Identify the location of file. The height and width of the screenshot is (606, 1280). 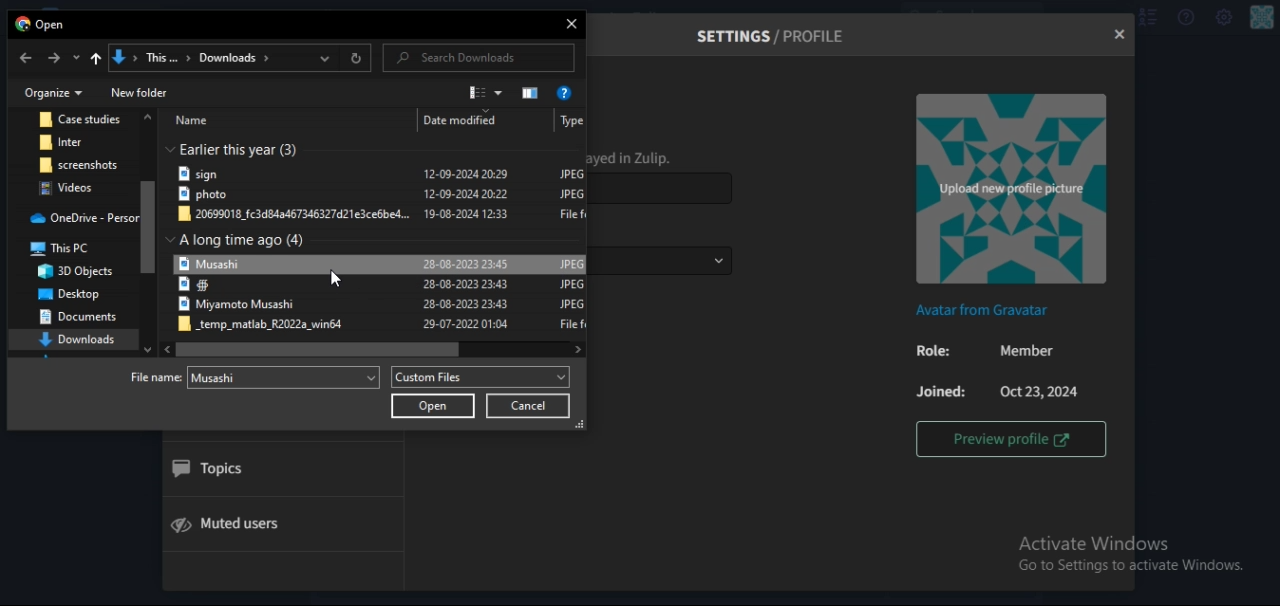
(225, 377).